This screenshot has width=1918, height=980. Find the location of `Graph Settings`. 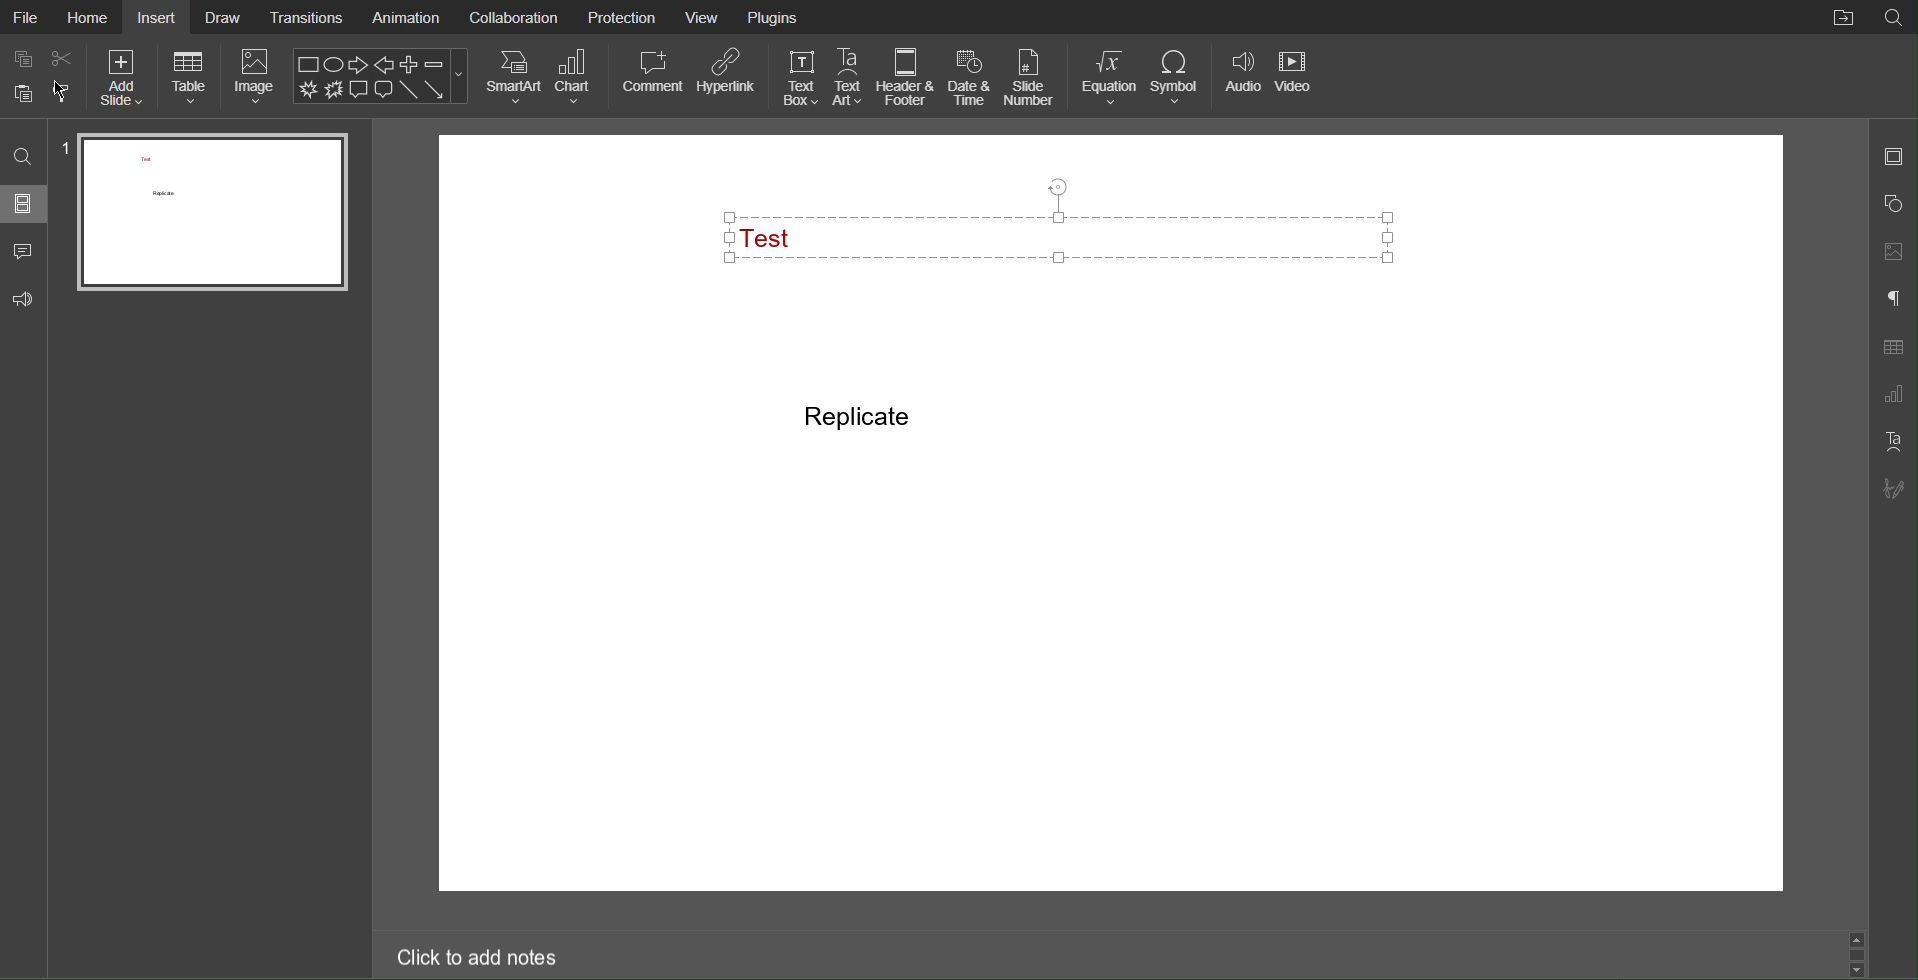

Graph Settings is located at coordinates (1892, 395).